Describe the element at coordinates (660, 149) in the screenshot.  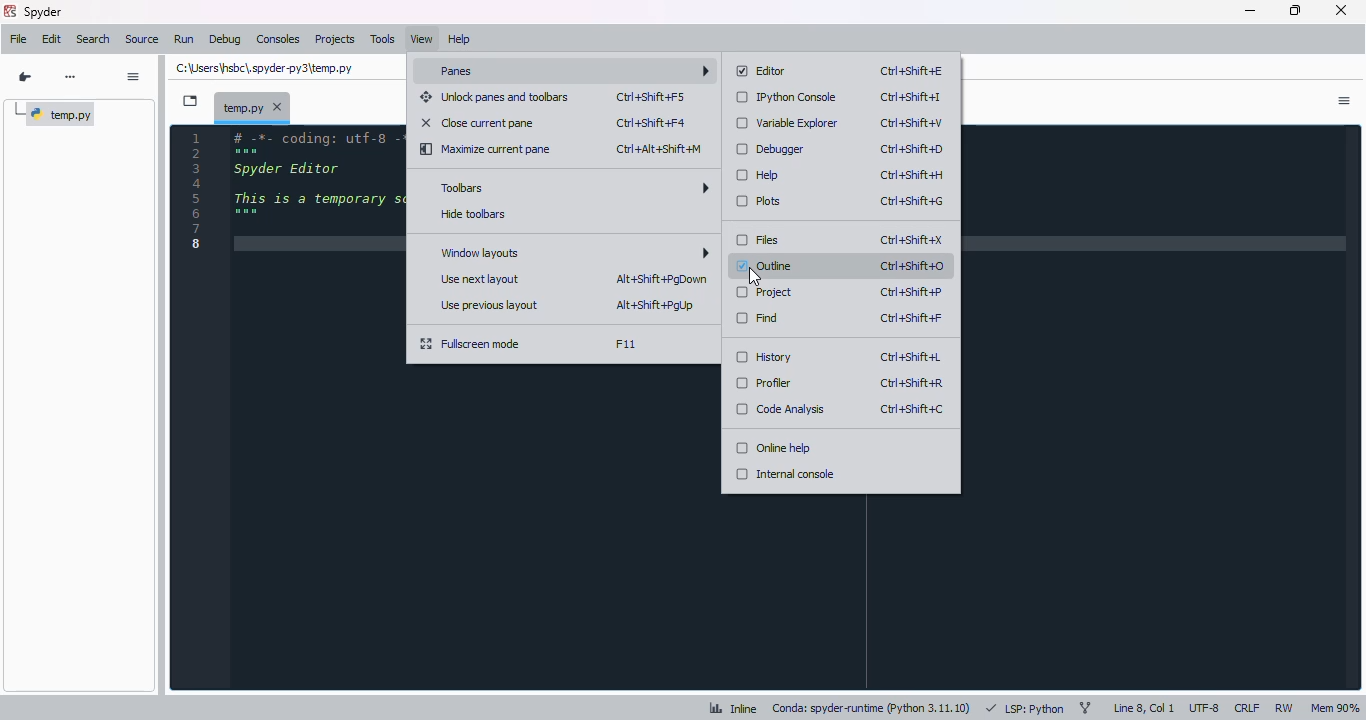
I see `shortcut for maximize current pane` at that location.